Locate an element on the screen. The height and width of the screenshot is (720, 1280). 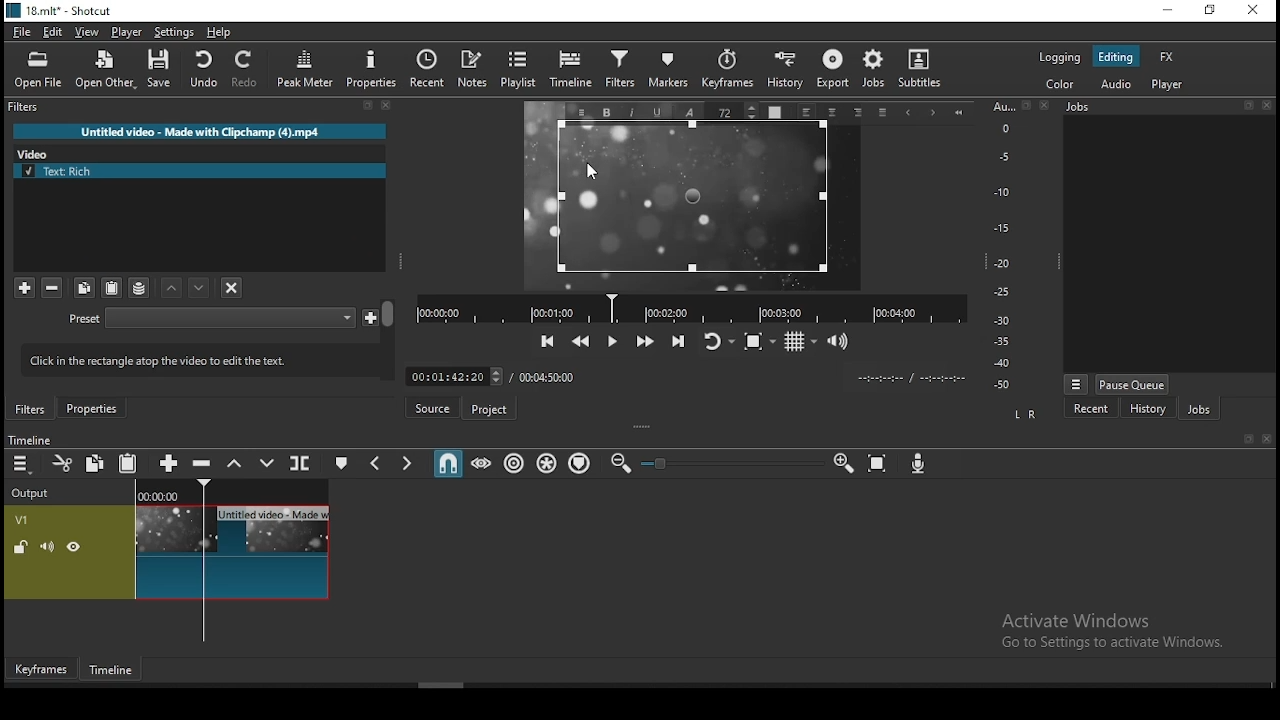
file is located at coordinates (22, 33).